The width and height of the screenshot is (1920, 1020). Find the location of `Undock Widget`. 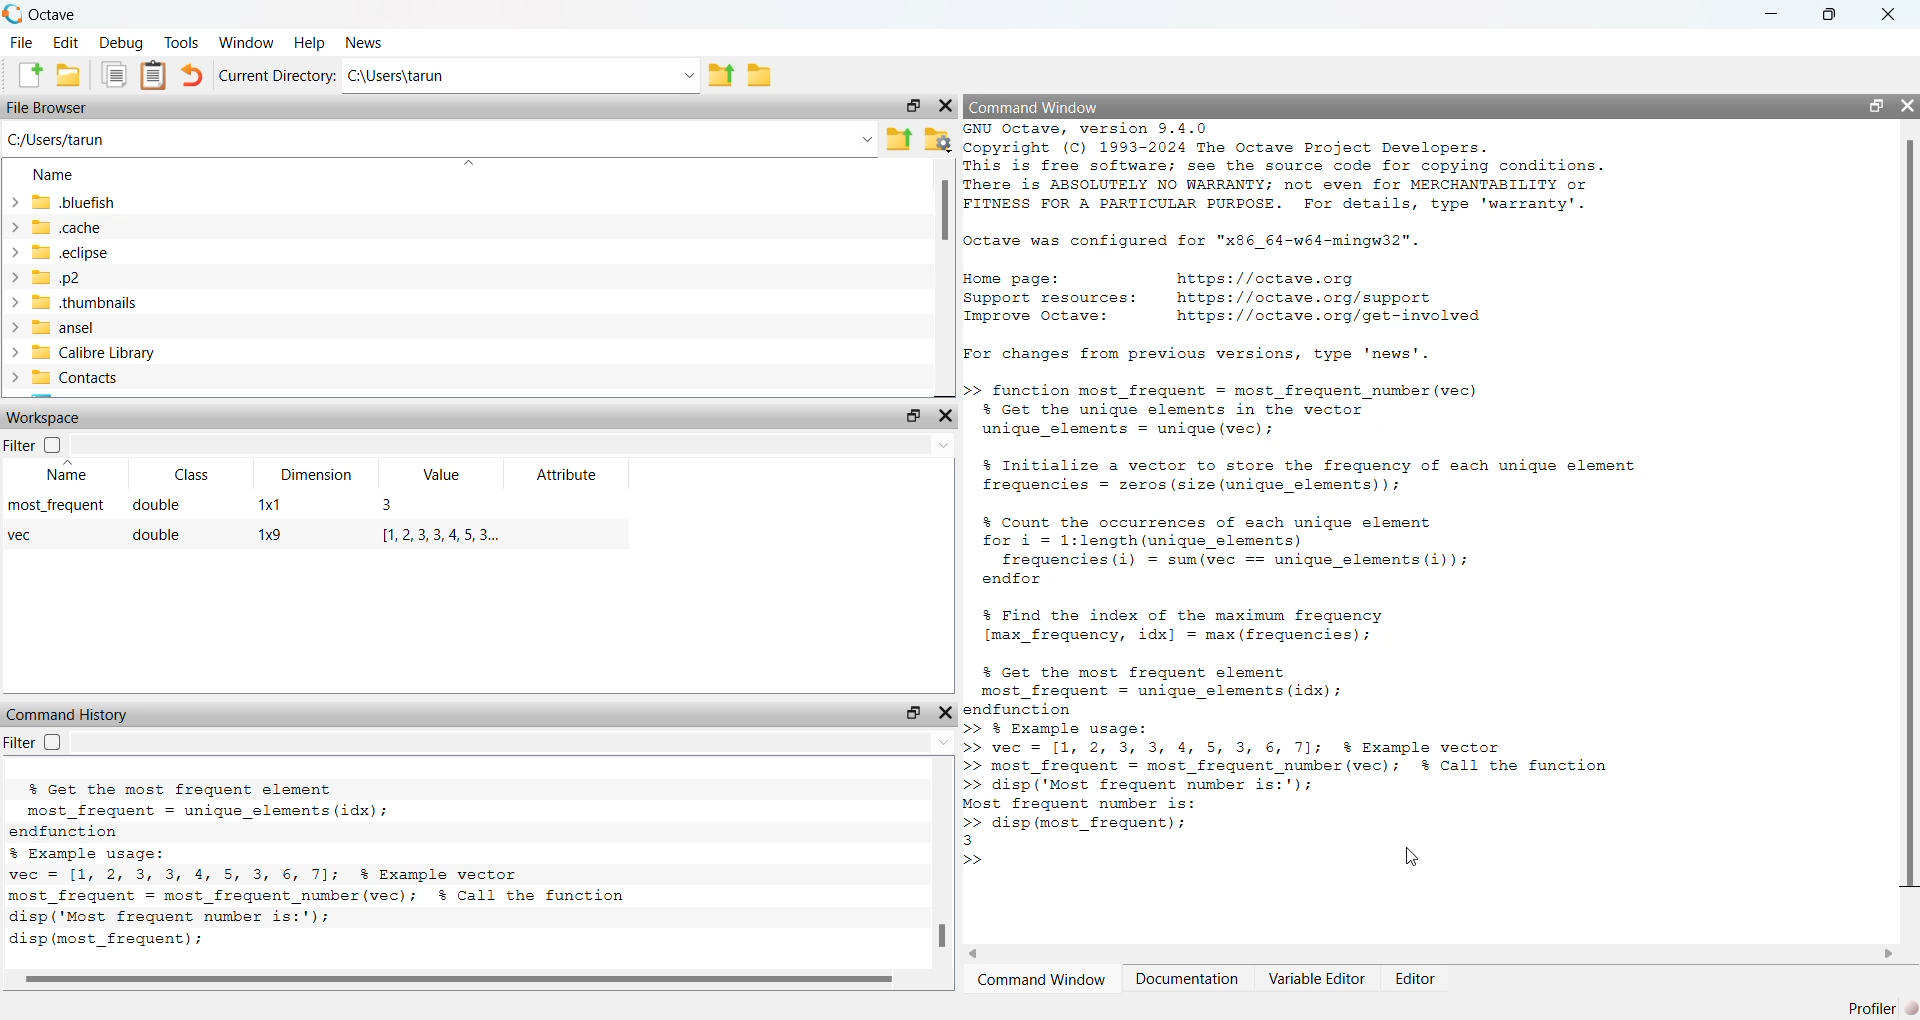

Undock Widget is located at coordinates (912, 106).